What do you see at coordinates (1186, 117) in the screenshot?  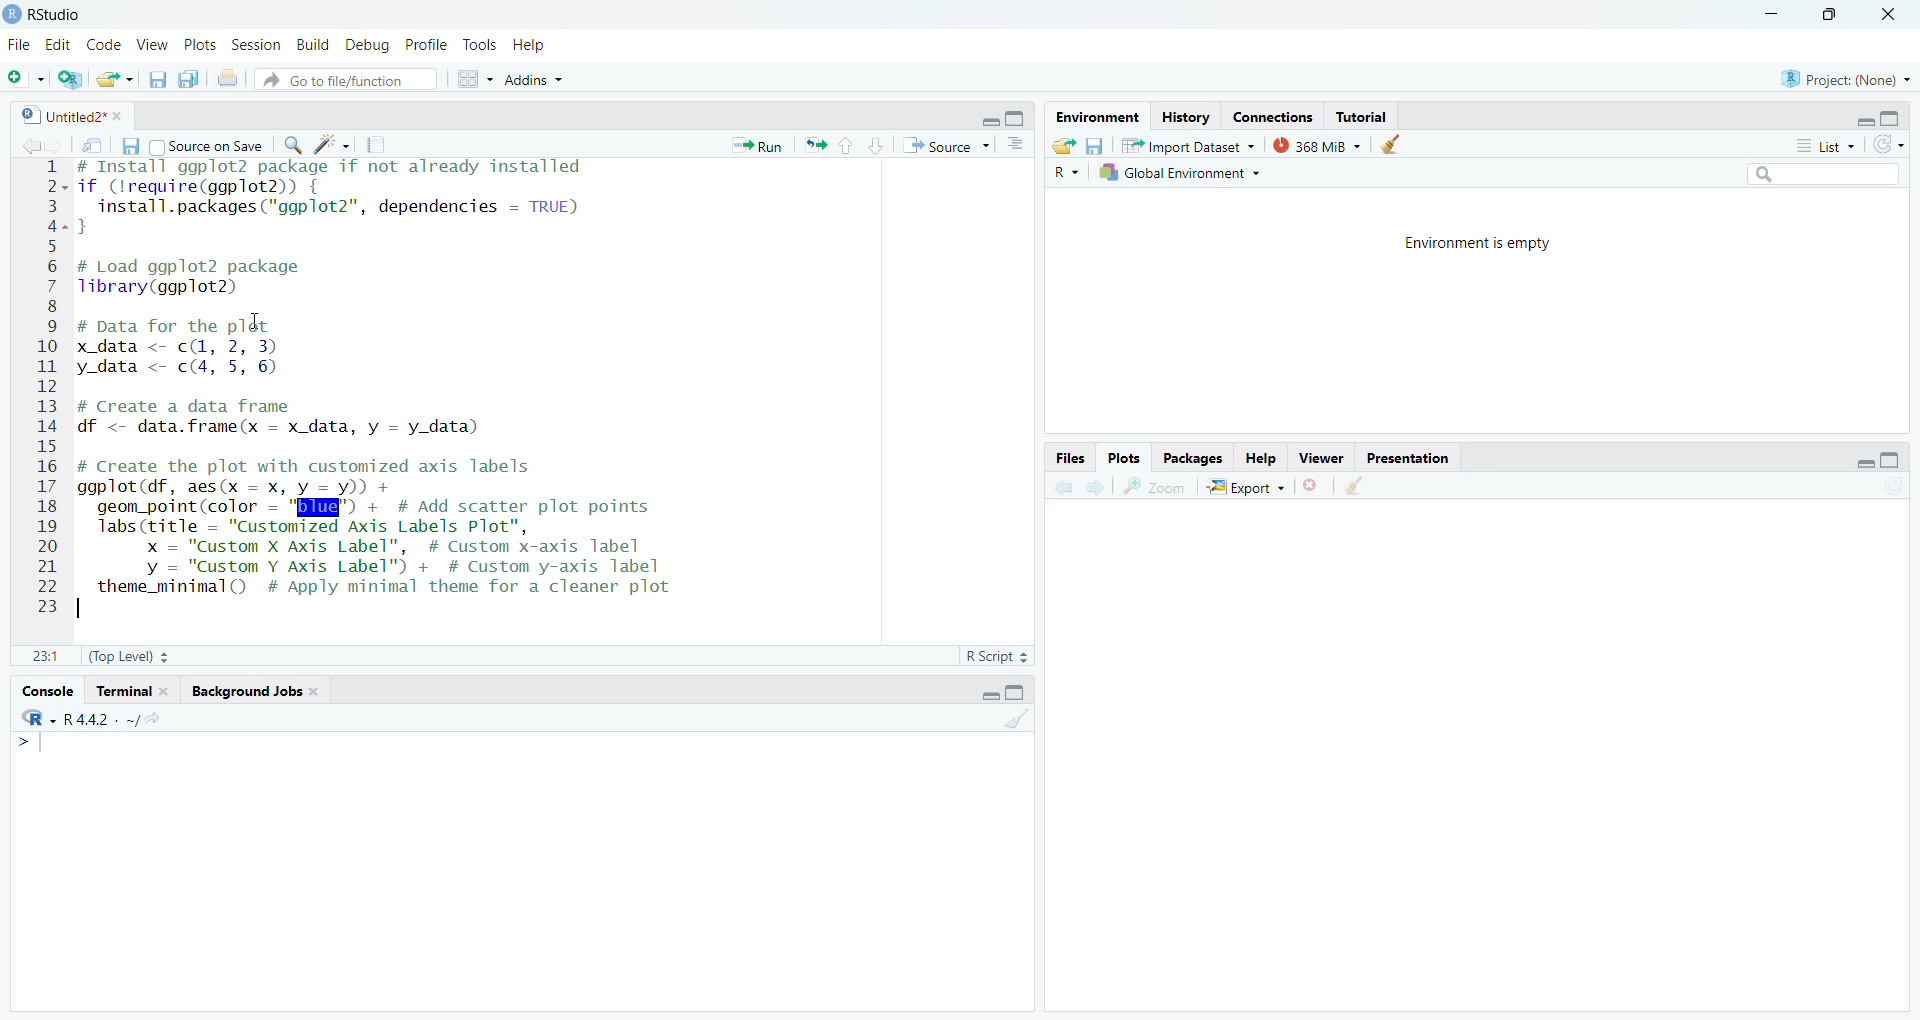 I see `History` at bounding box center [1186, 117].